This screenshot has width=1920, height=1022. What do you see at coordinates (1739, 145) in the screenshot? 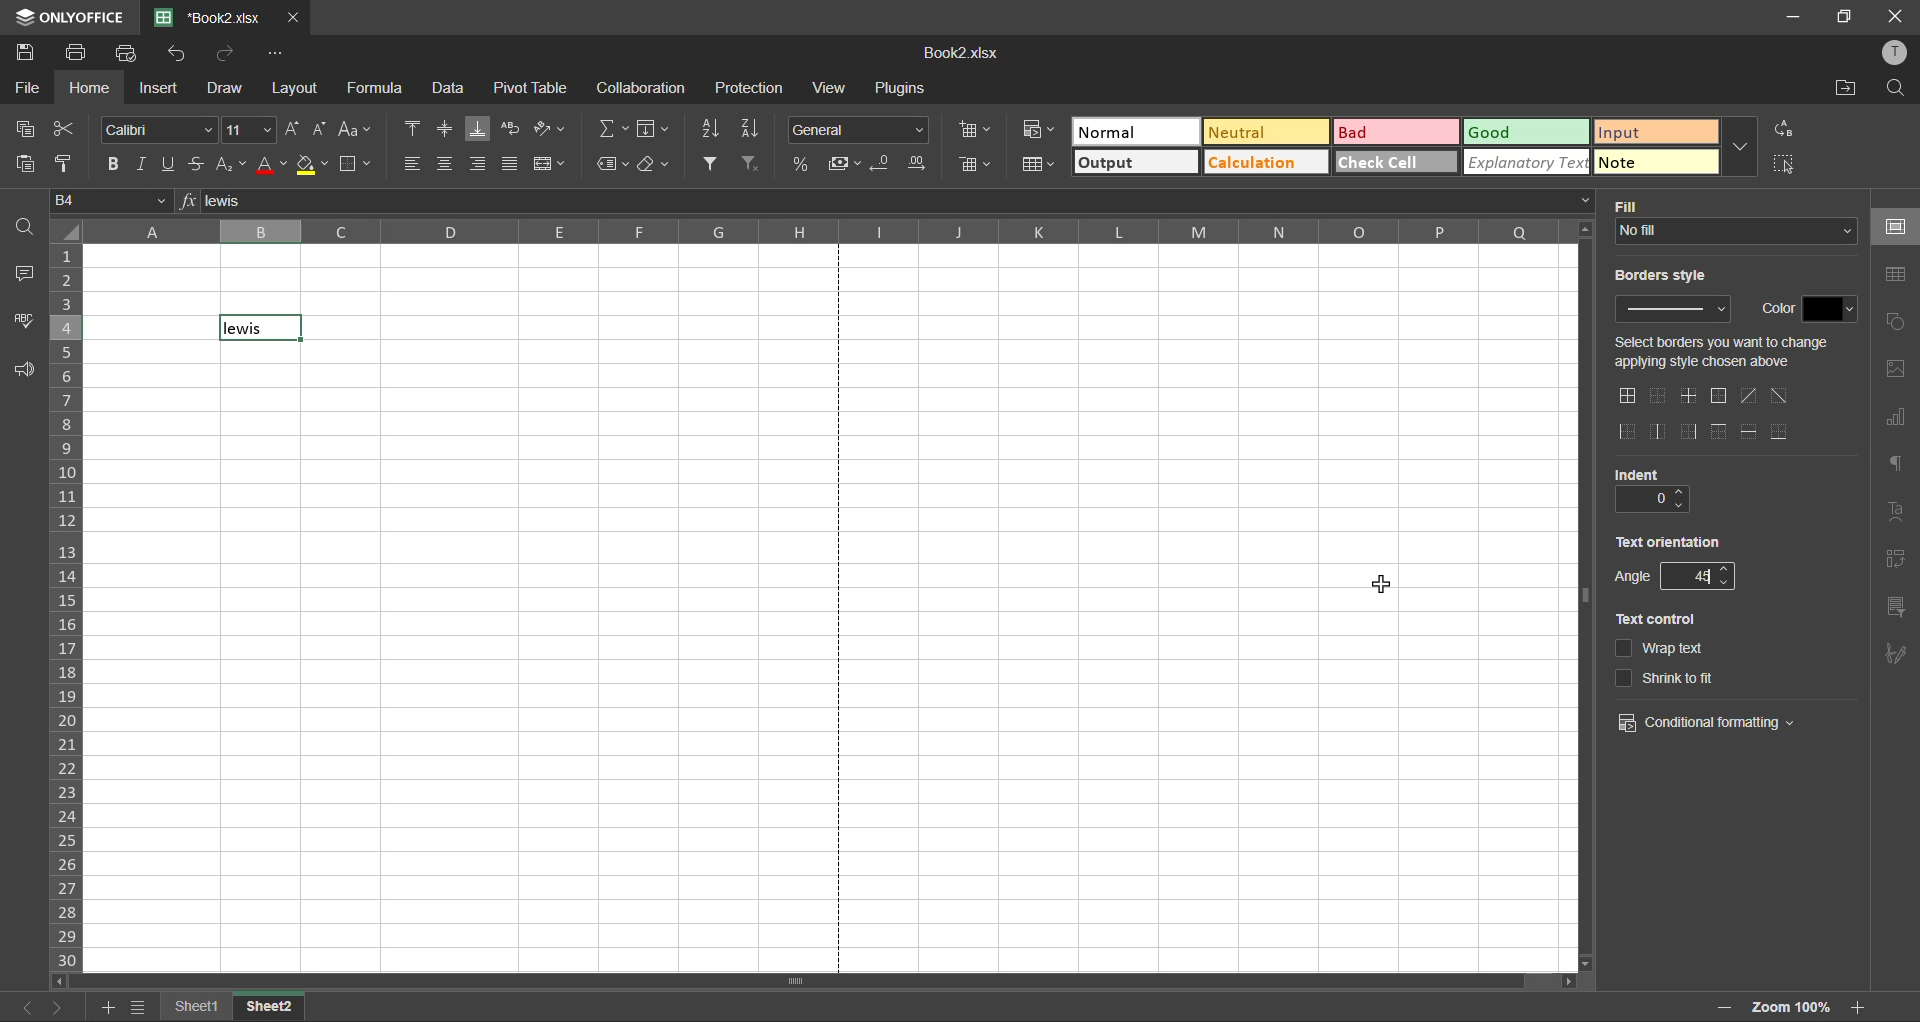
I see `more options` at bounding box center [1739, 145].